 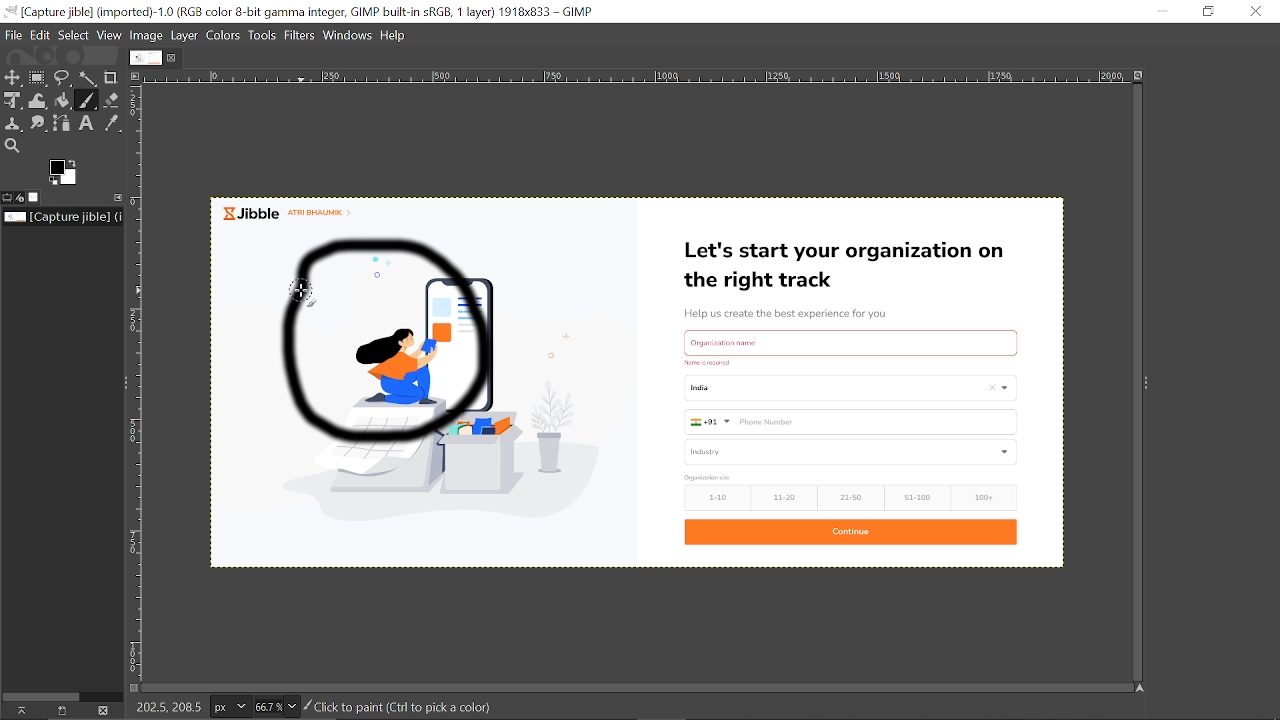 I want to click on File, so click(x=16, y=35).